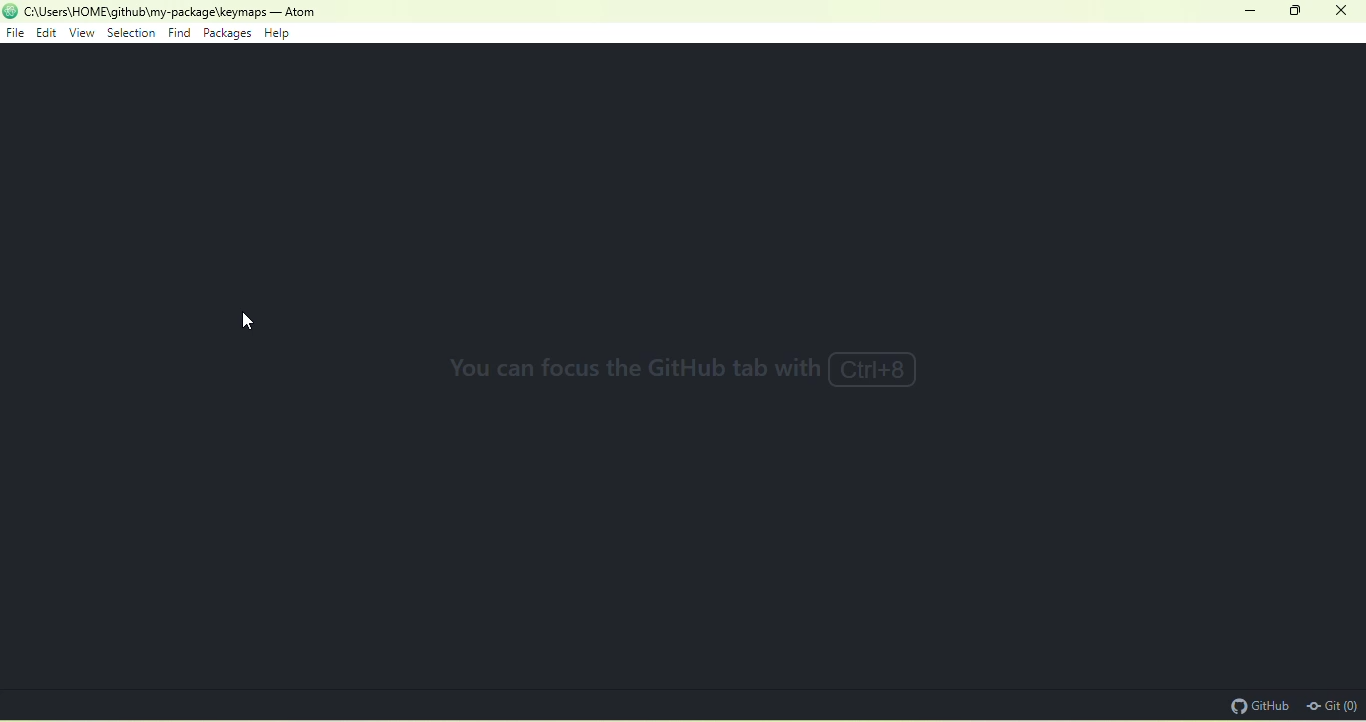 The height and width of the screenshot is (722, 1366). Describe the element at coordinates (81, 34) in the screenshot. I see `view` at that location.